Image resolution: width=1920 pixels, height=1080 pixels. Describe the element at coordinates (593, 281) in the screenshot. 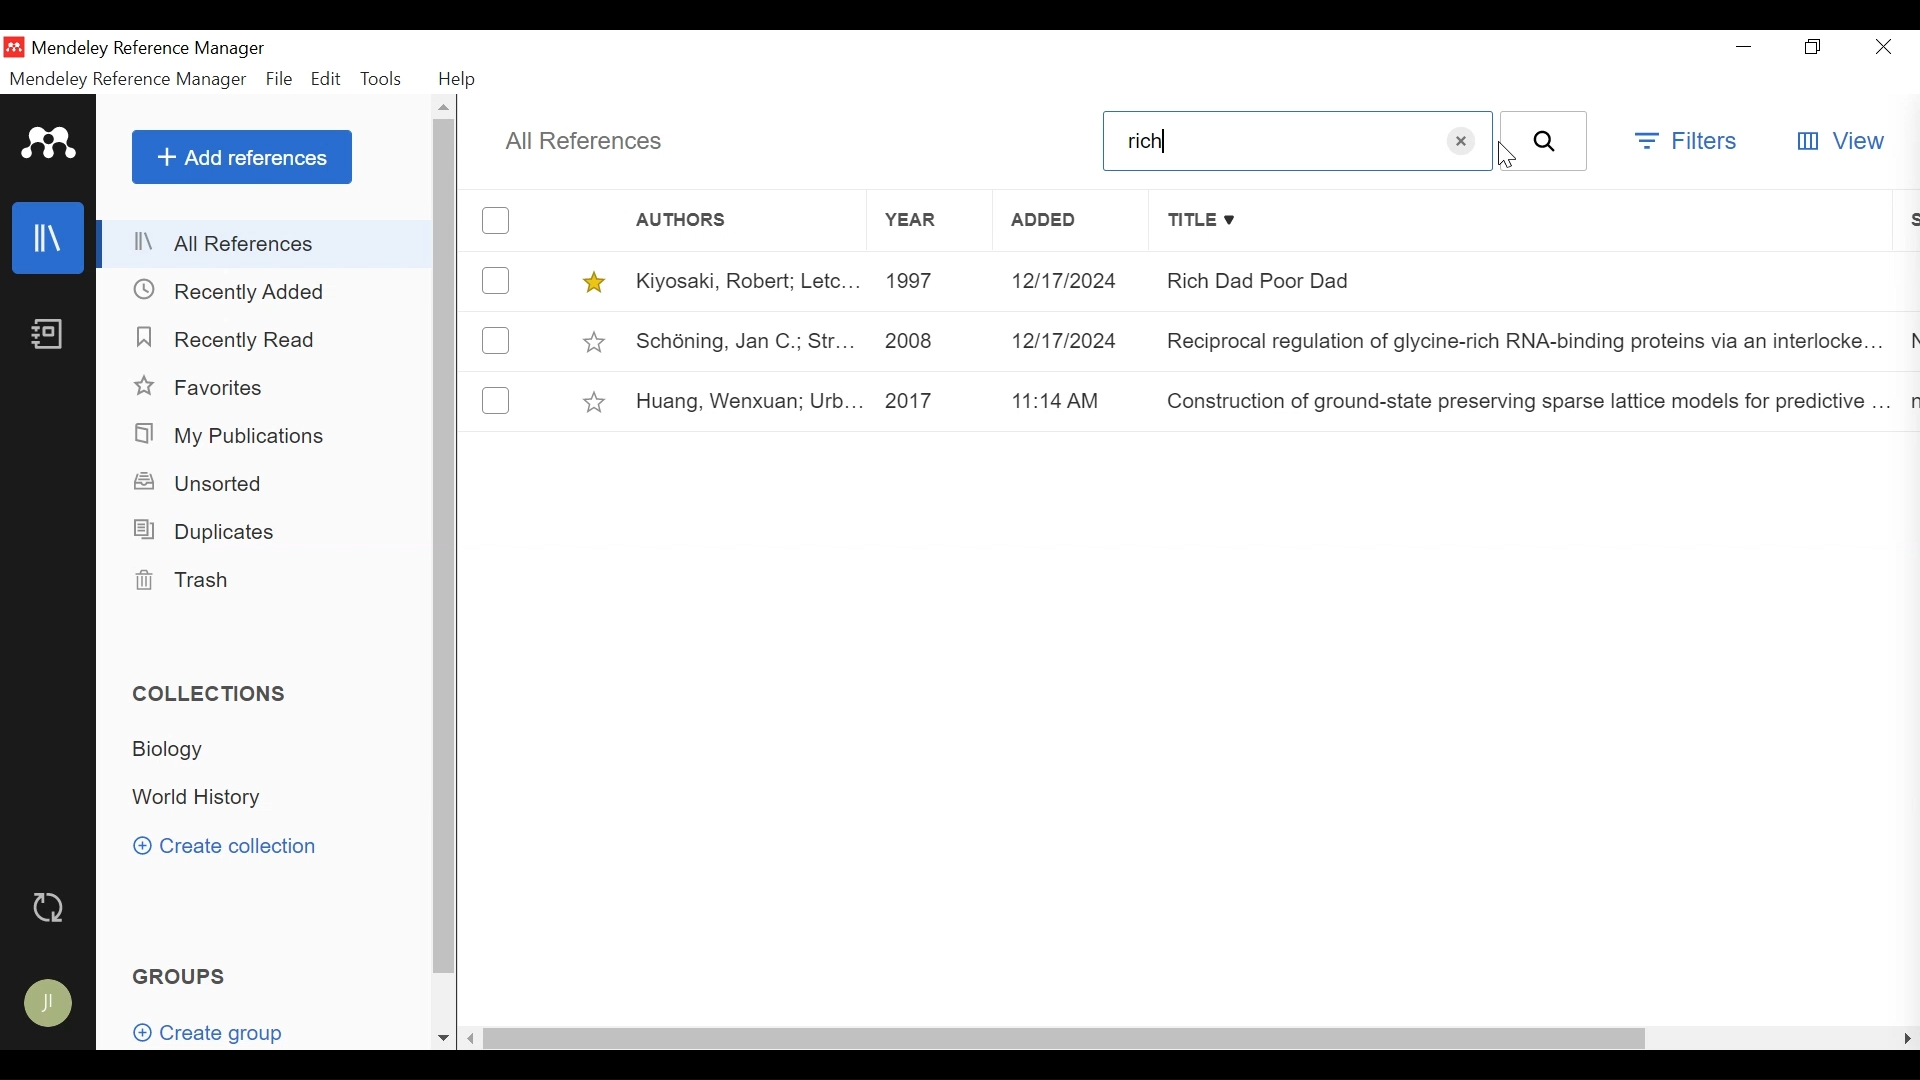

I see `Toggle Favorites` at that location.